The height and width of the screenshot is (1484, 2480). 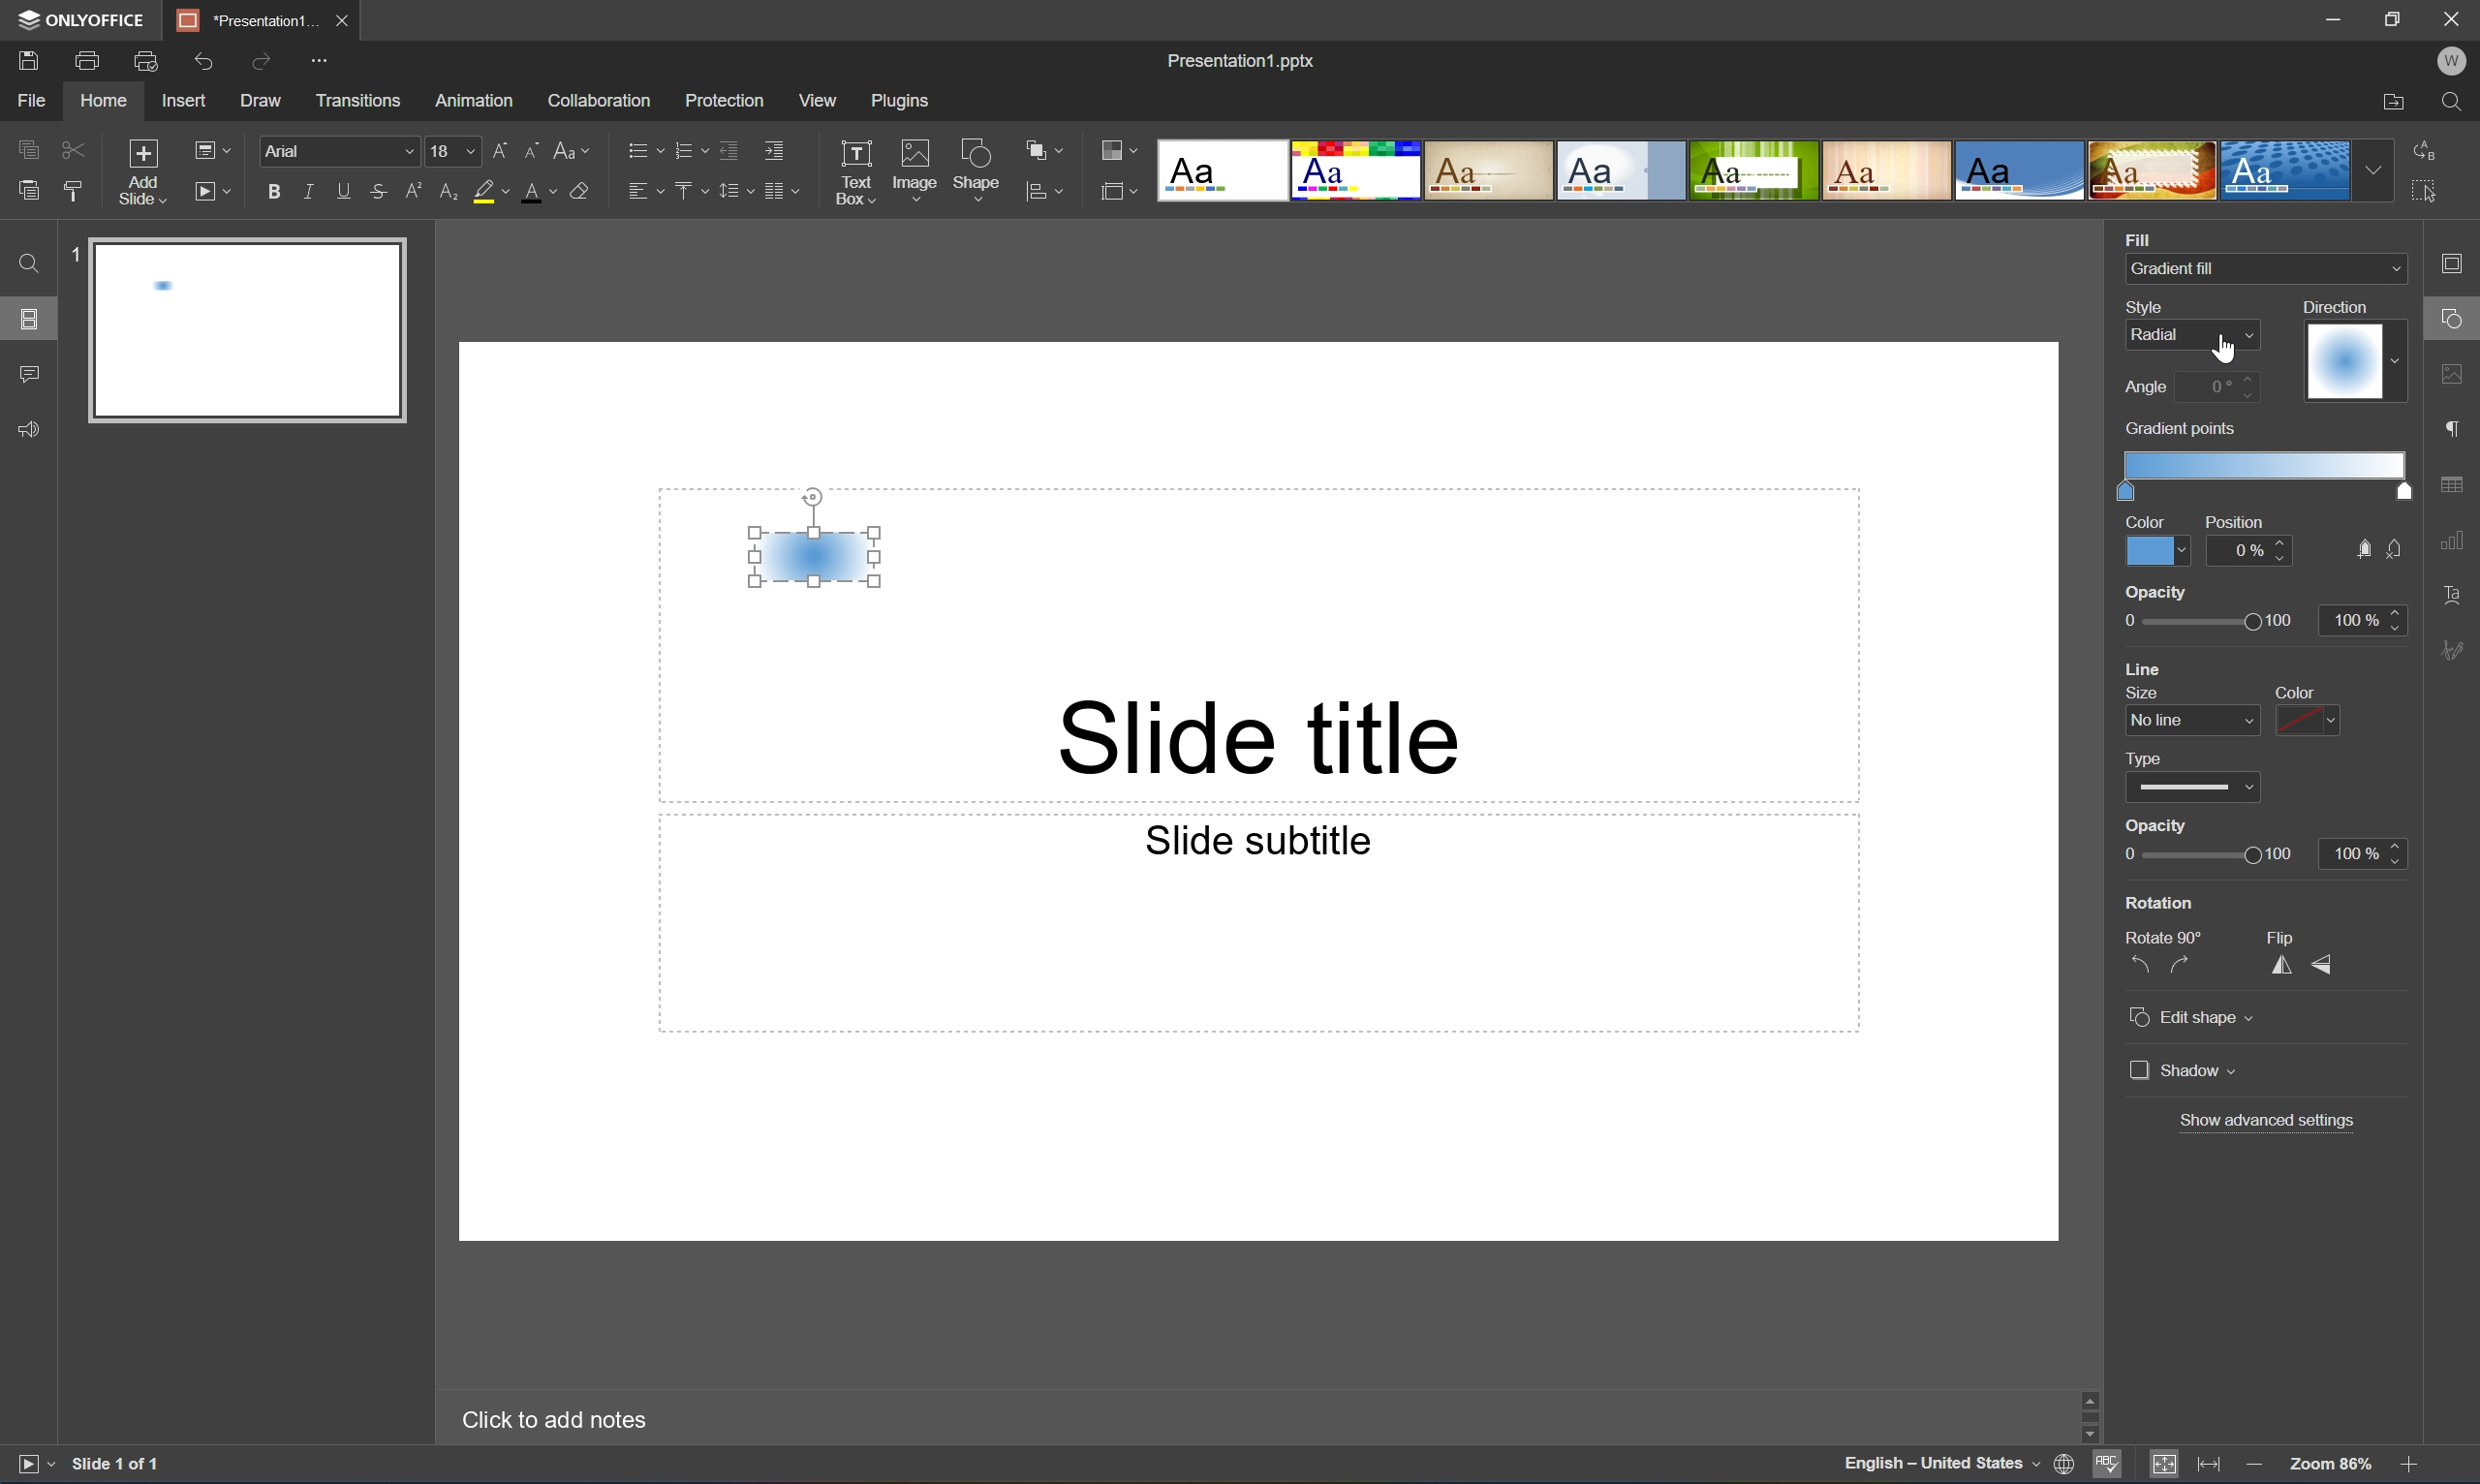 I want to click on Rotate 90° clockwise, so click(x=2184, y=965).